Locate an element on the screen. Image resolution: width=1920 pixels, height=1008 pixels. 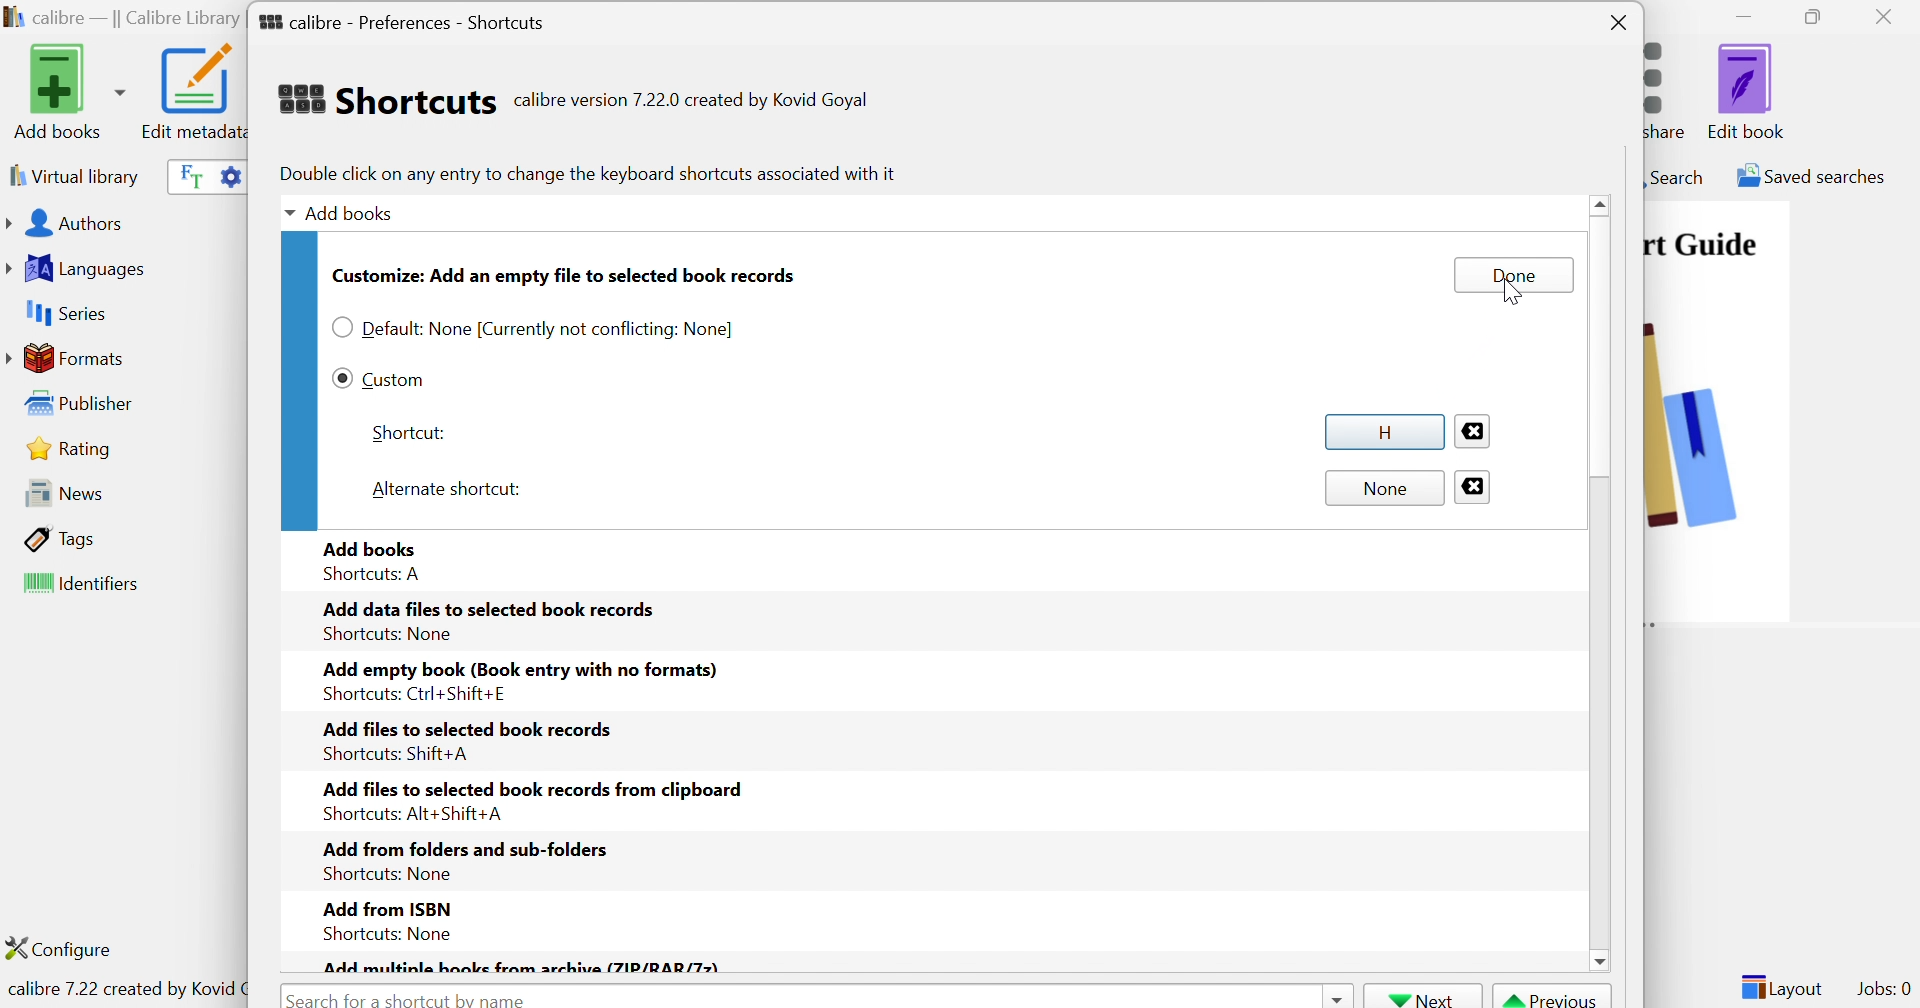
Rating is located at coordinates (72, 448).